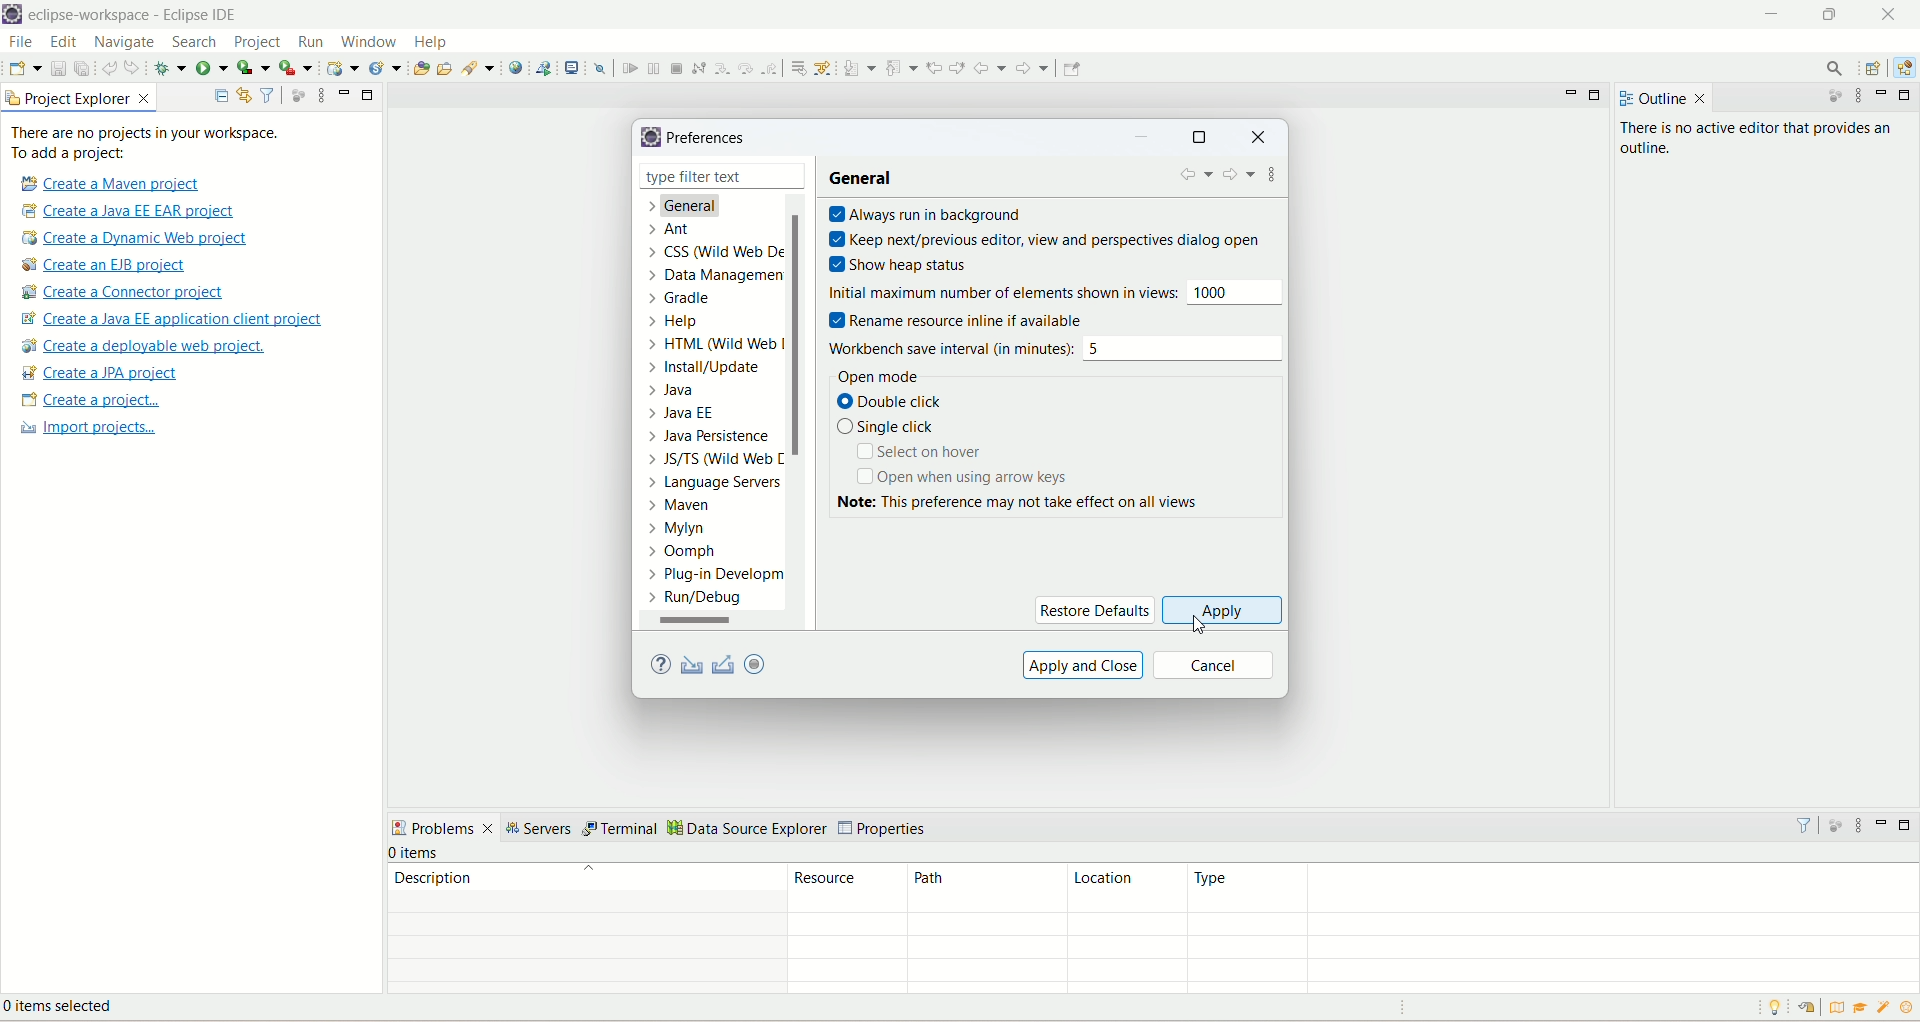 This screenshot has height=1022, width=1920. Describe the element at coordinates (859, 68) in the screenshot. I see `next annotation` at that location.